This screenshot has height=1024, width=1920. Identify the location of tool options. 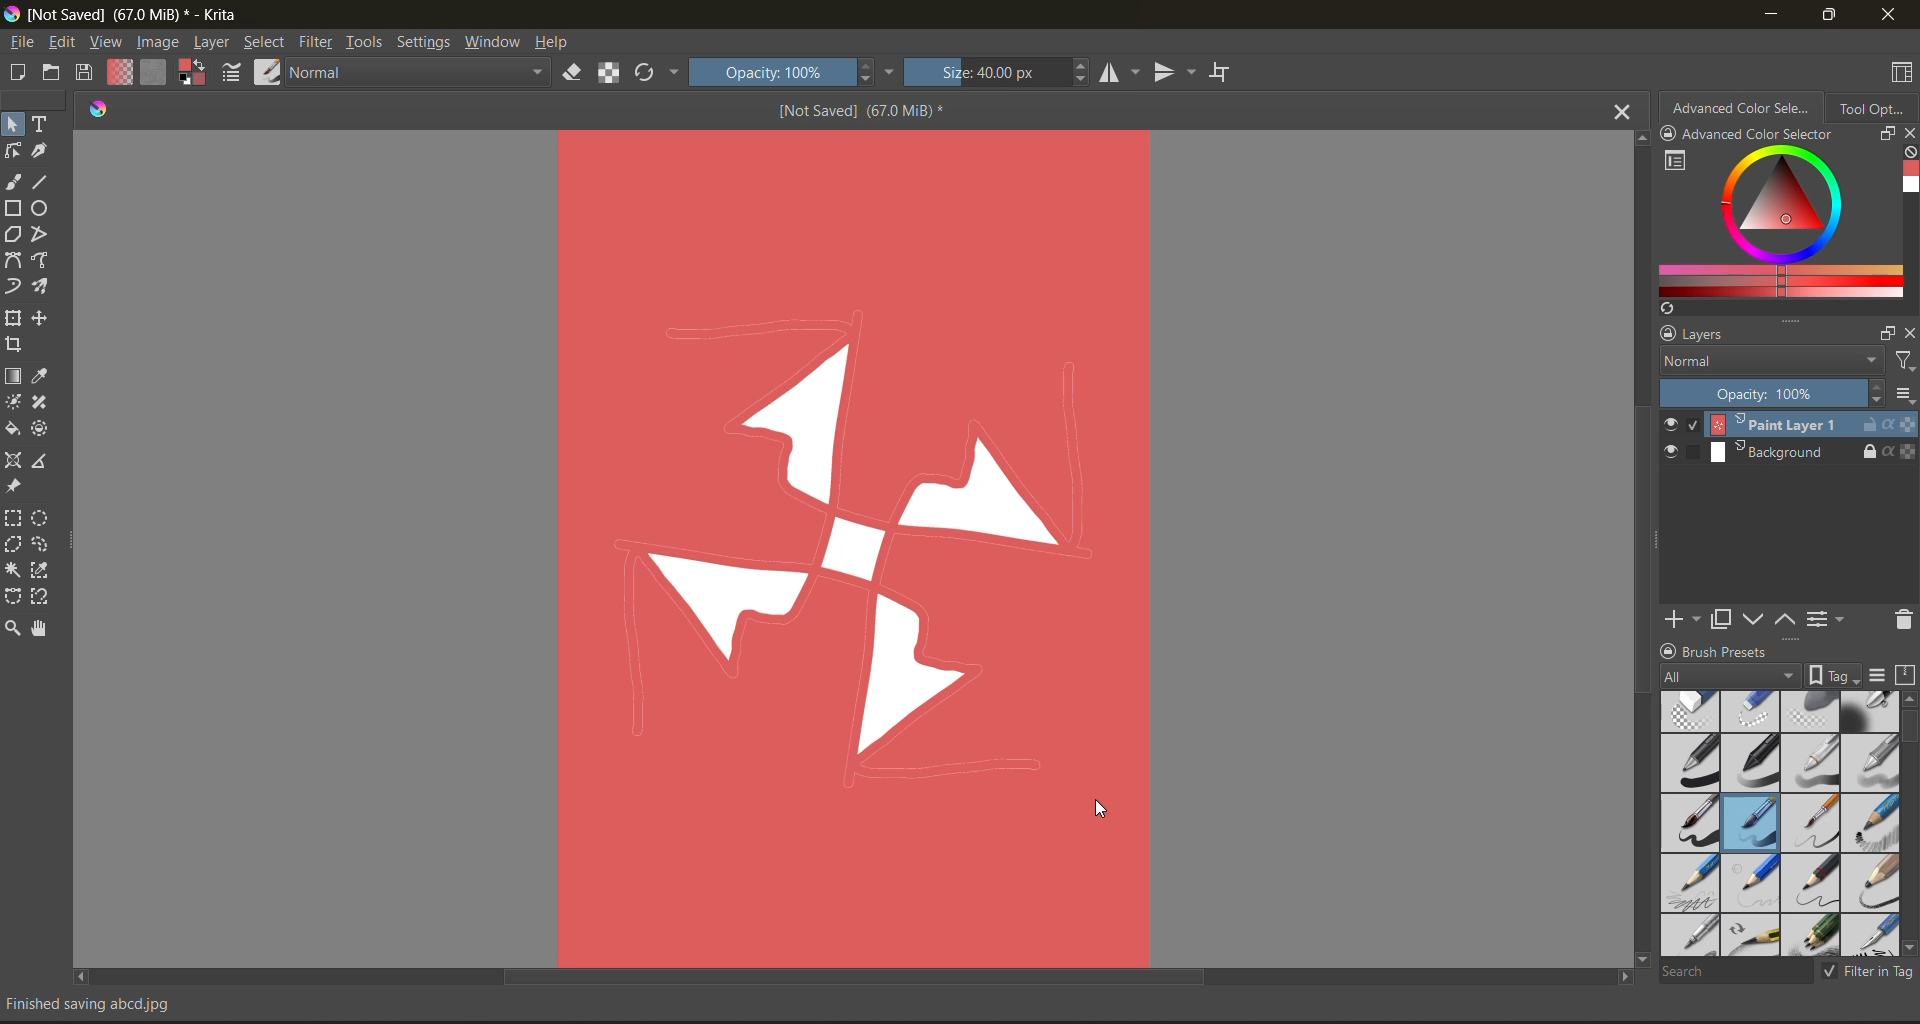
(1874, 112).